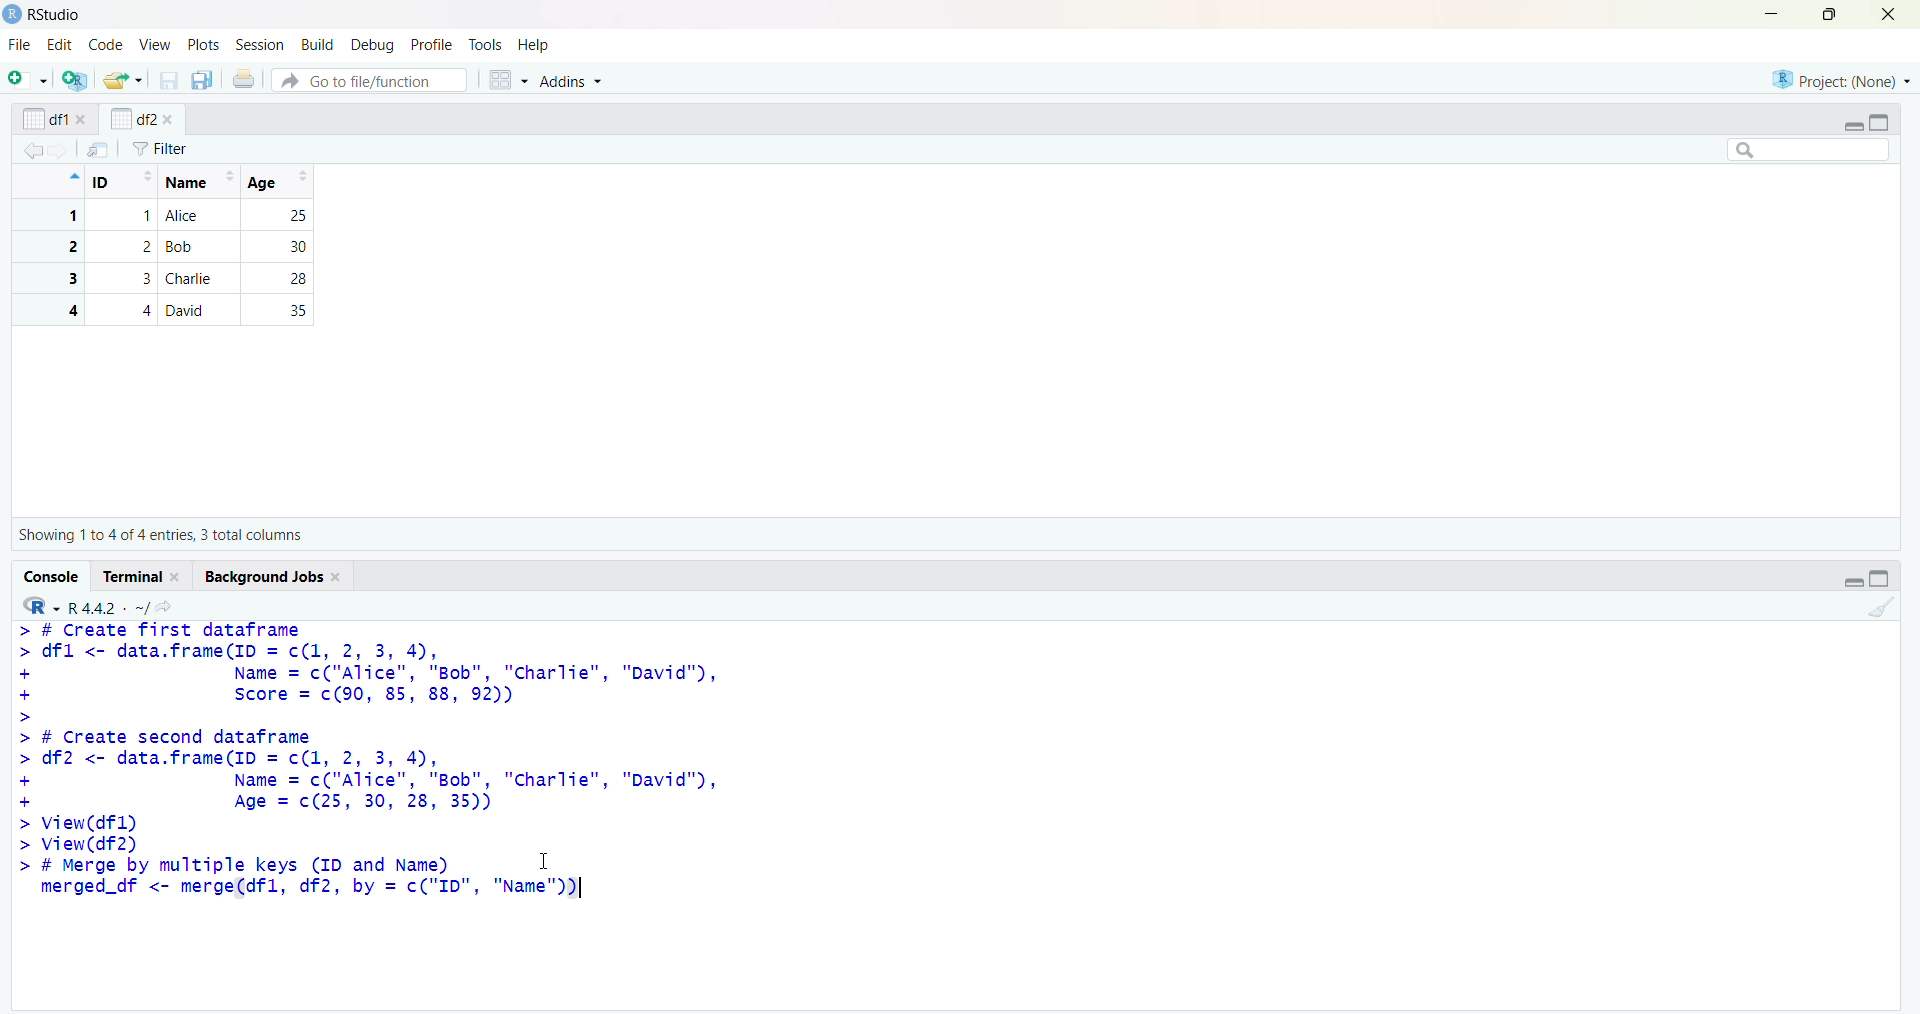 Image resolution: width=1920 pixels, height=1014 pixels. I want to click on Help, so click(533, 44).